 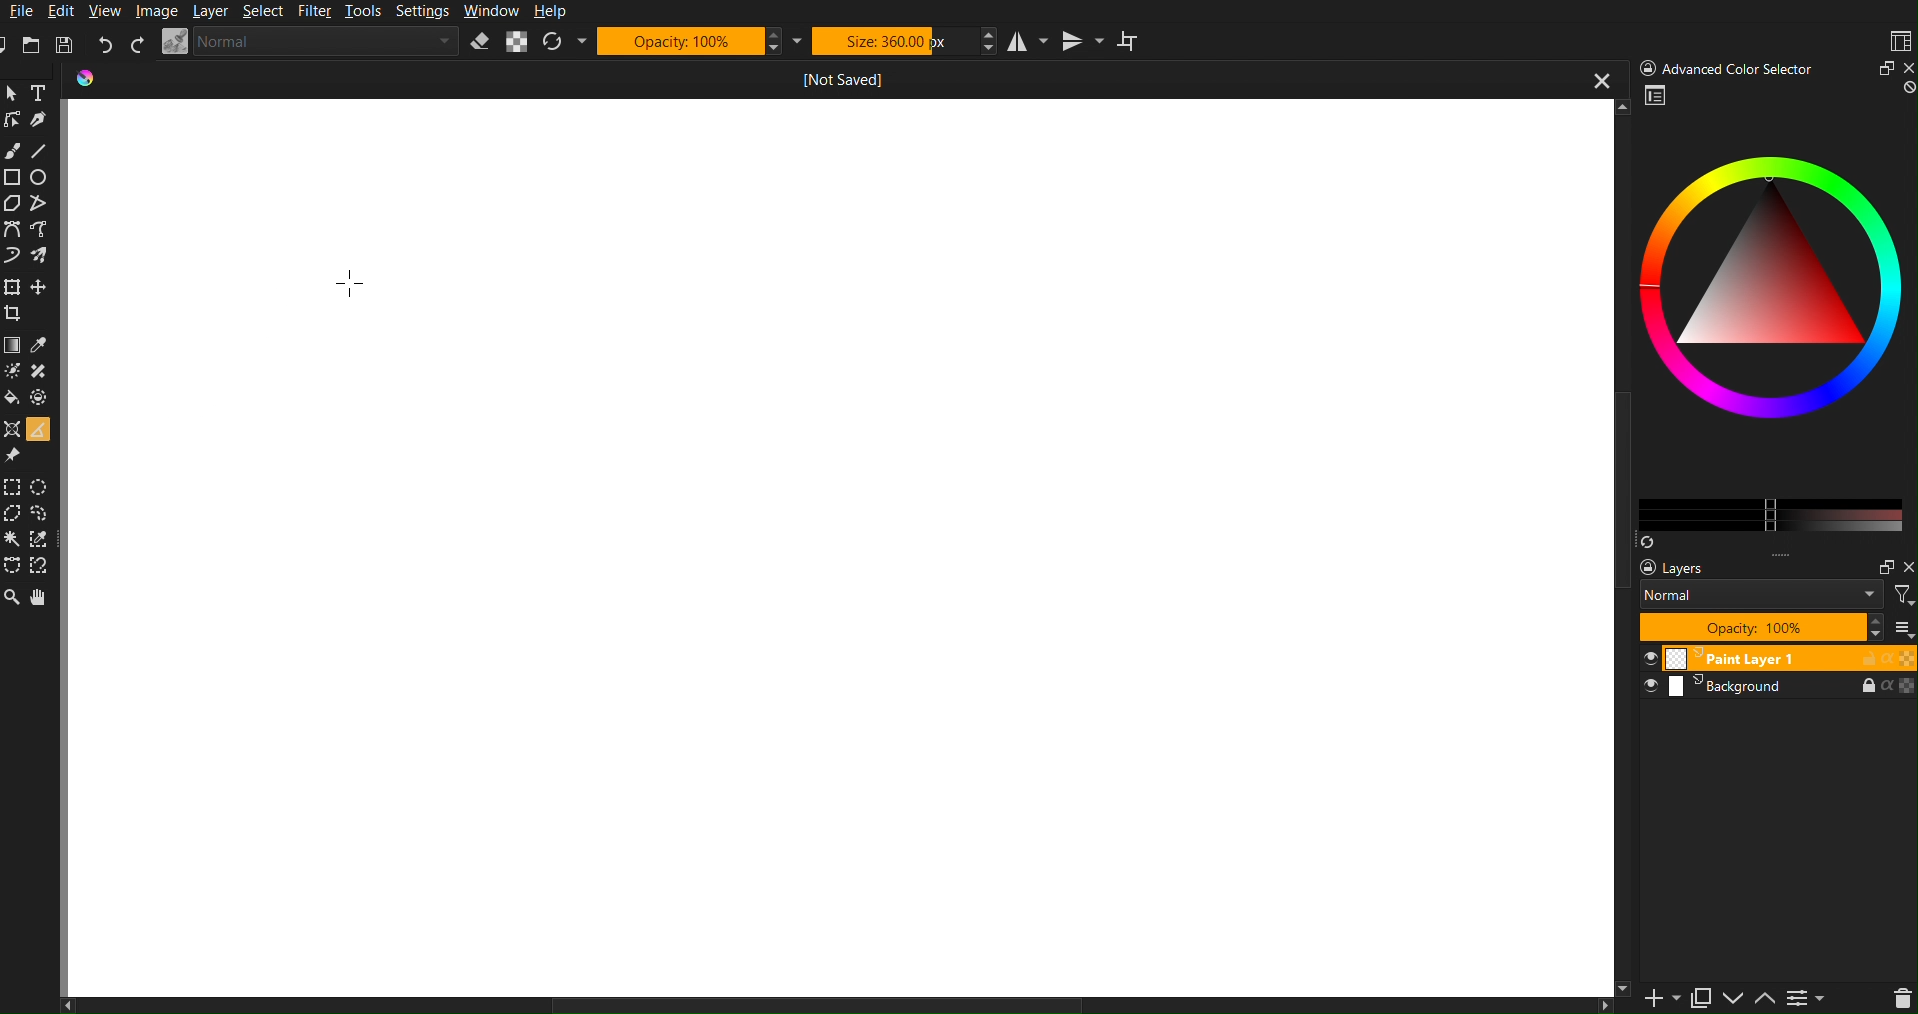 What do you see at coordinates (14, 254) in the screenshot?
I see `Red Eye Fix` at bounding box center [14, 254].